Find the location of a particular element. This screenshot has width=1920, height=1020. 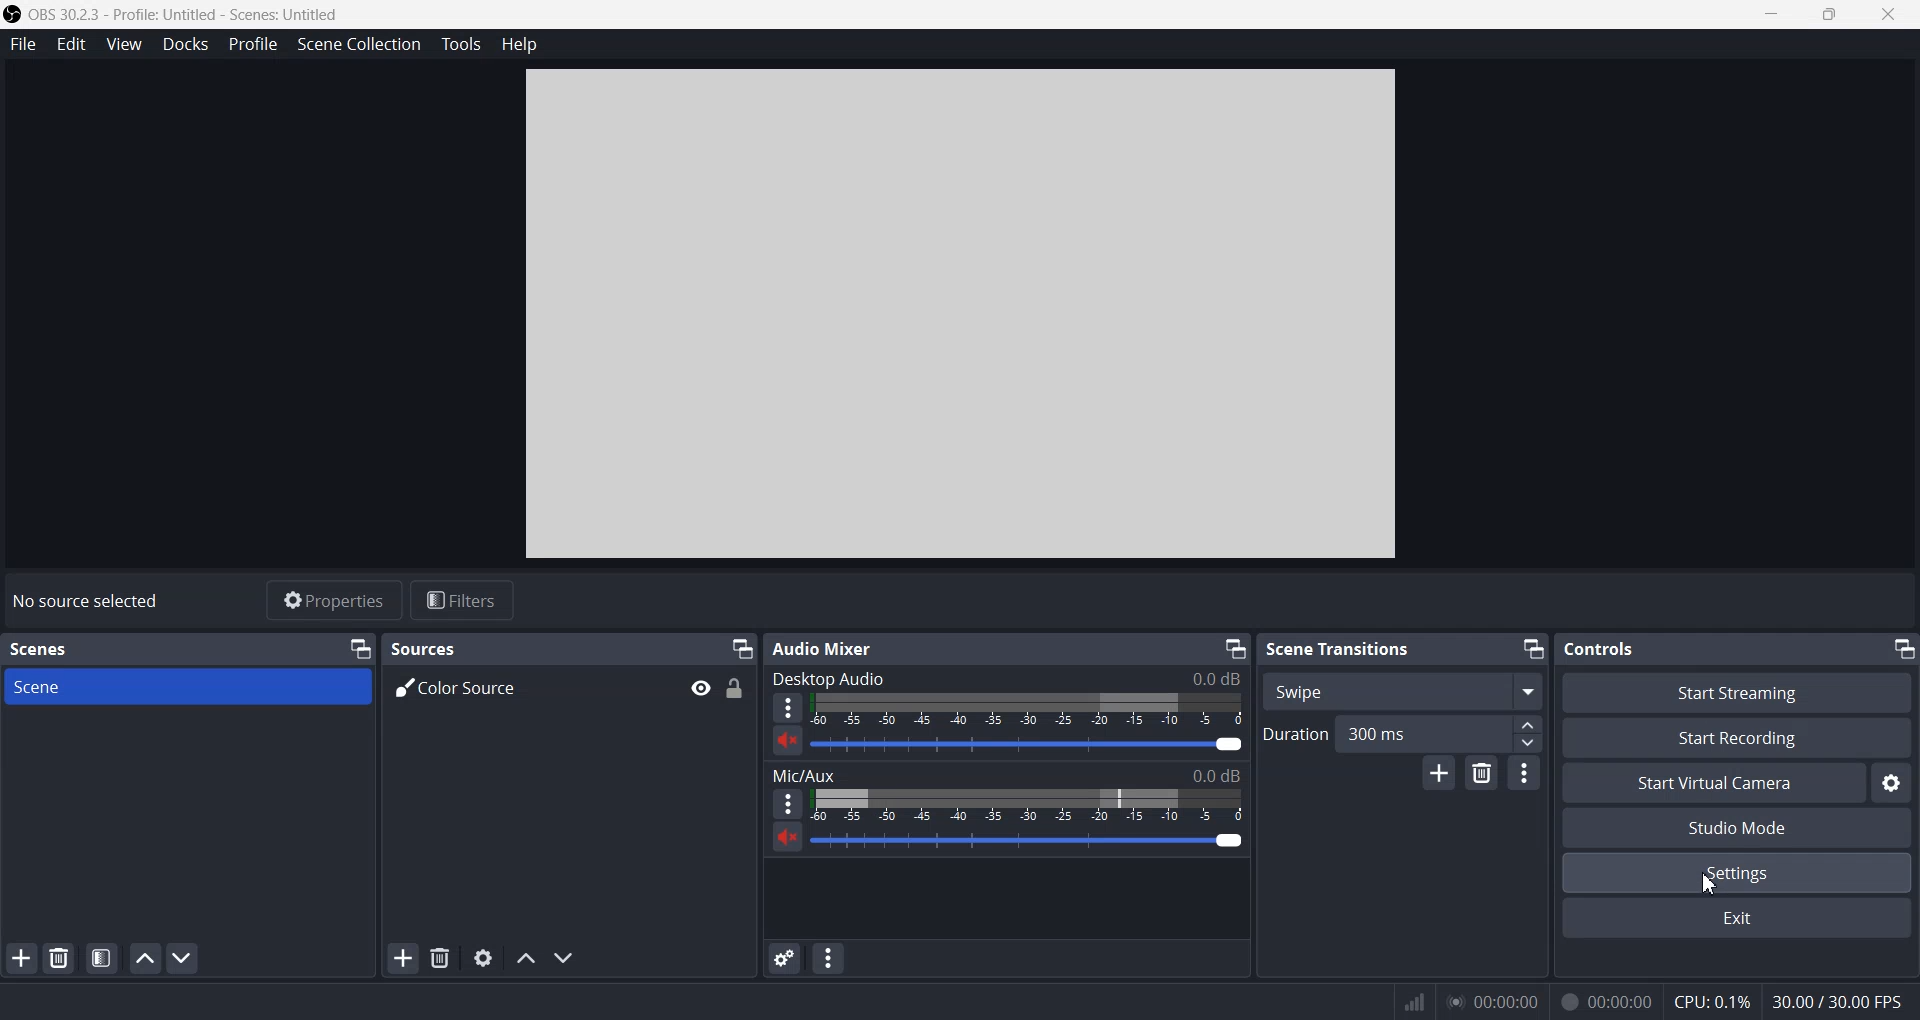

FPS  is located at coordinates (1843, 1003).